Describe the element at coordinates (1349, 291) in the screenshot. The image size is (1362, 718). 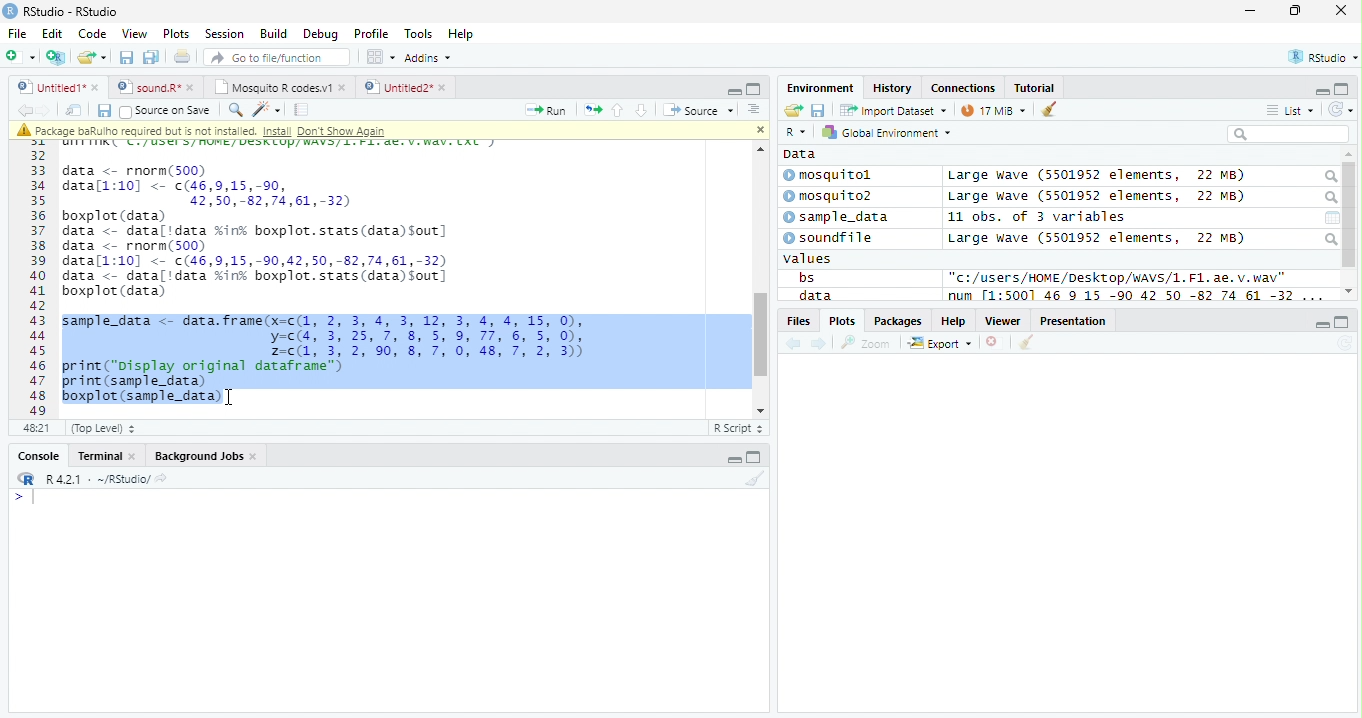
I see `scroll down` at that location.